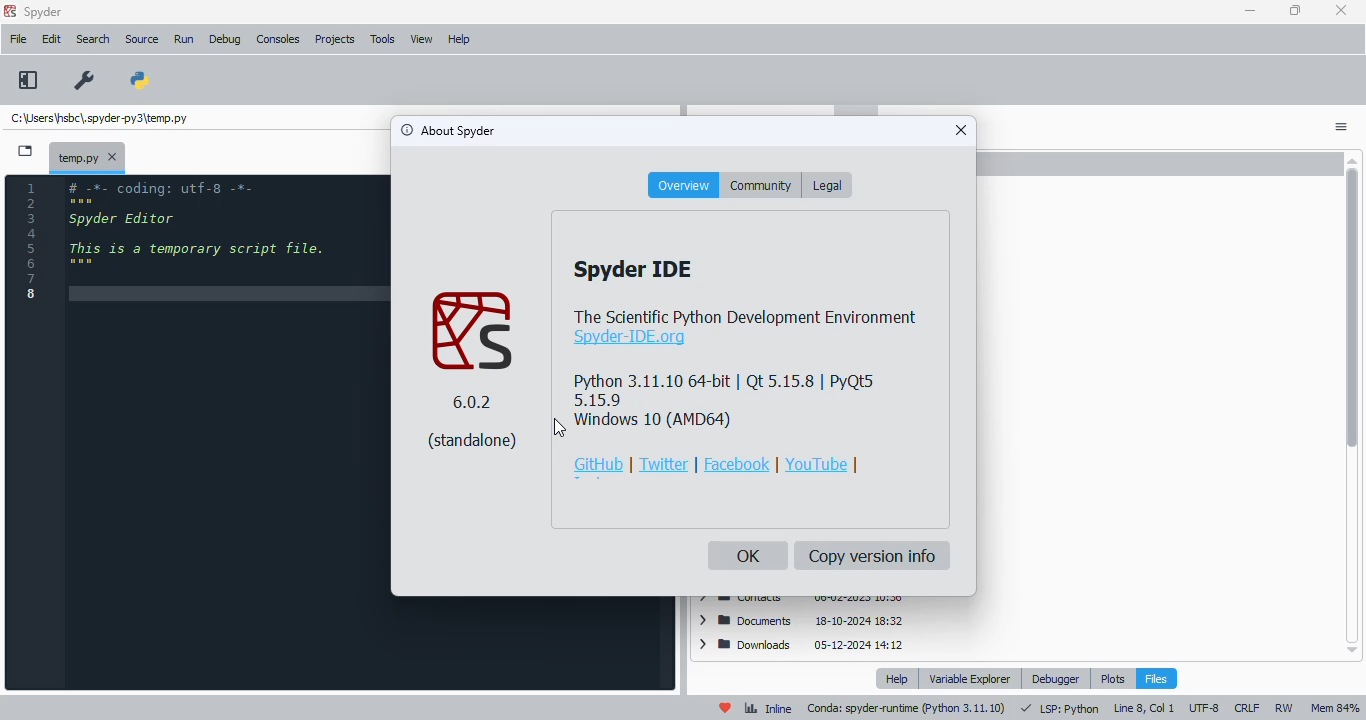 The height and width of the screenshot is (720, 1366). Describe the element at coordinates (183, 40) in the screenshot. I see `run` at that location.